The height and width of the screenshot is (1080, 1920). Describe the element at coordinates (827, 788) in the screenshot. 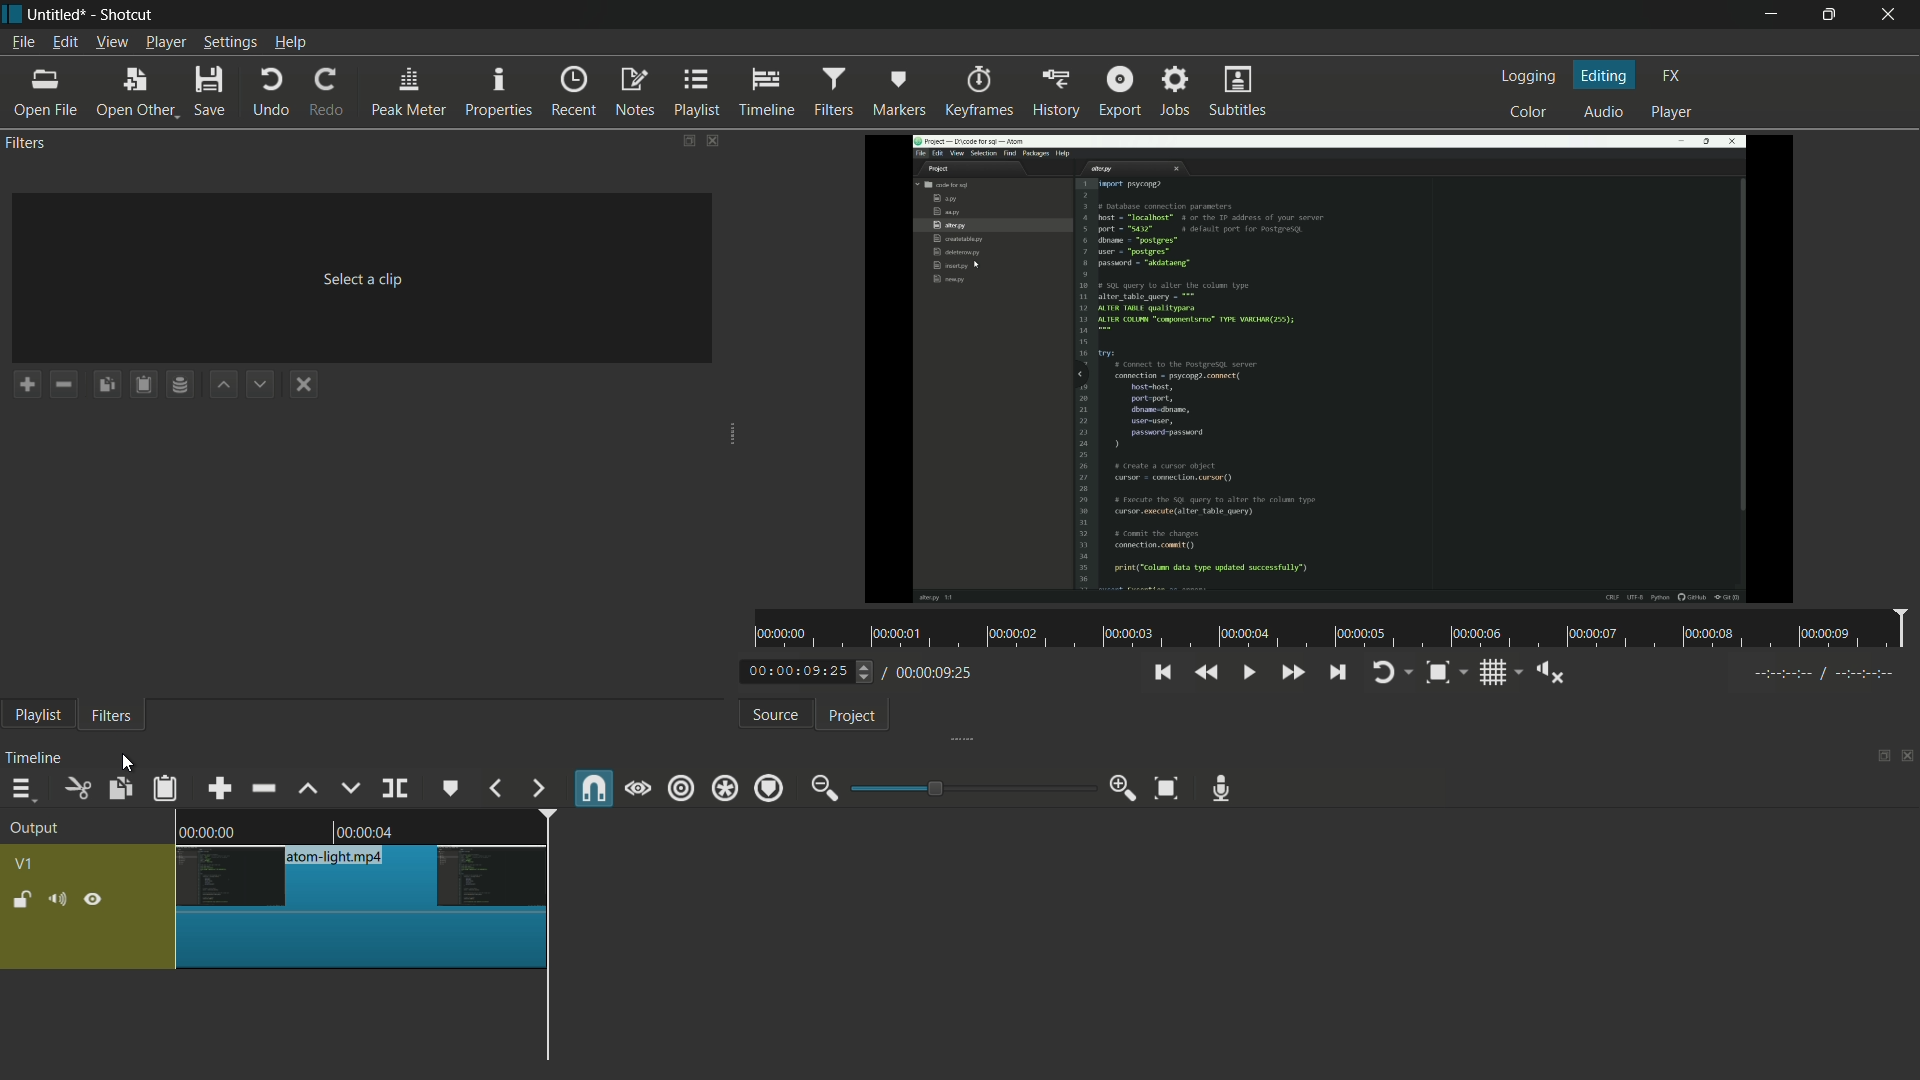

I see `zoom out` at that location.